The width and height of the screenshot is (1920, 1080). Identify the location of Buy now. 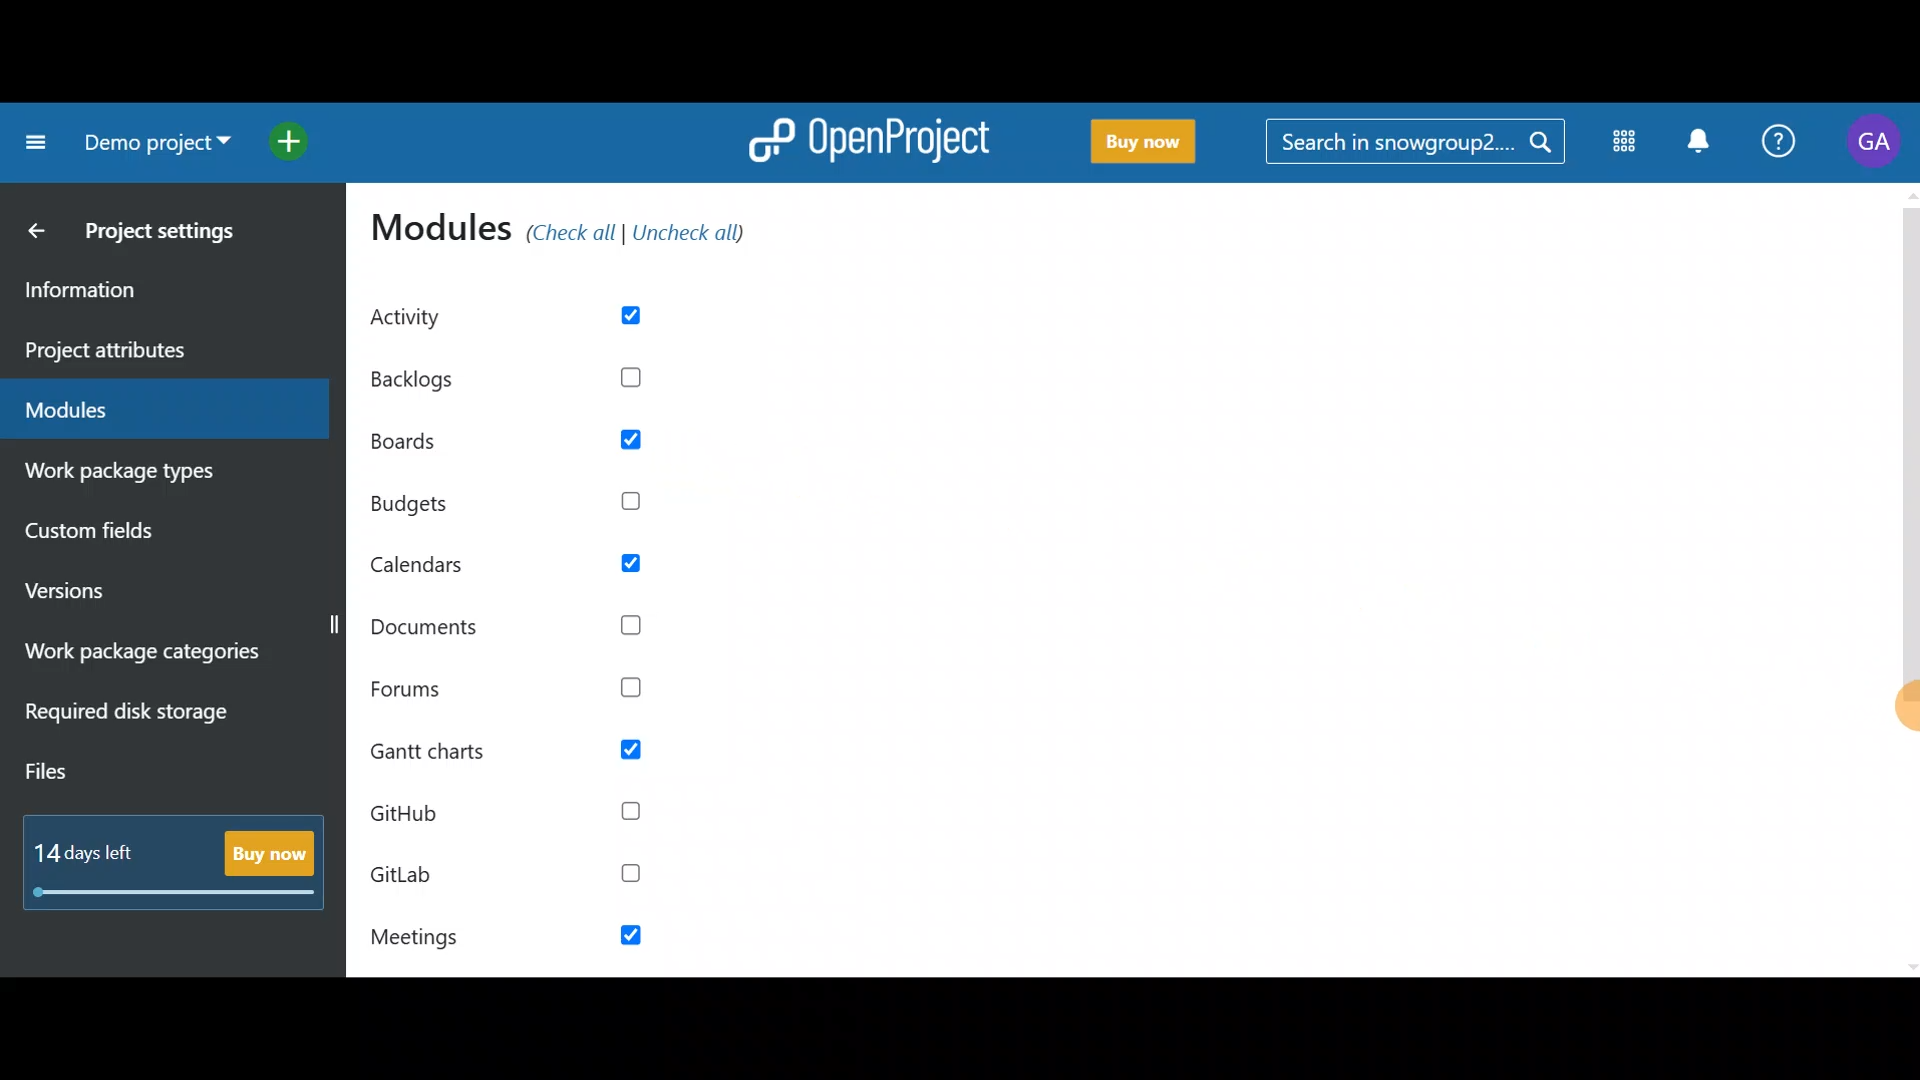
(180, 856).